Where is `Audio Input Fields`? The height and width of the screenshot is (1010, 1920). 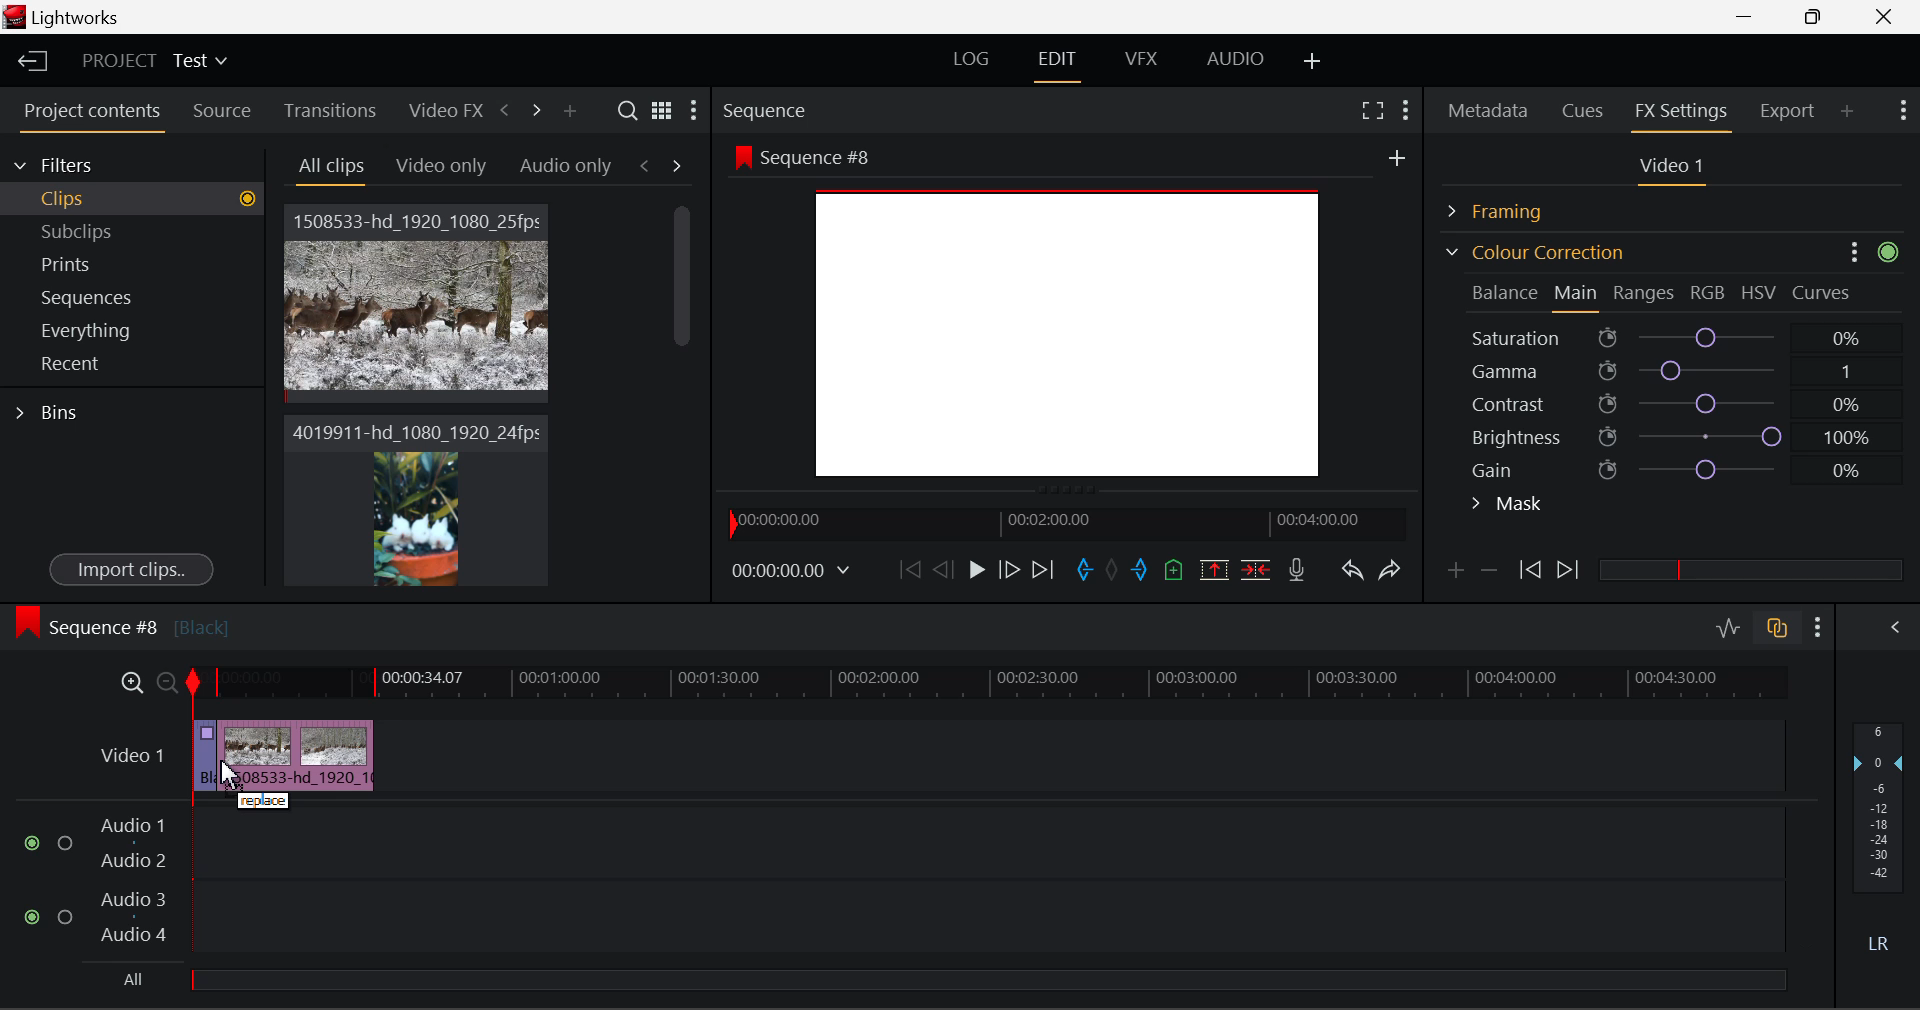
Audio Input Fields is located at coordinates (904, 882).